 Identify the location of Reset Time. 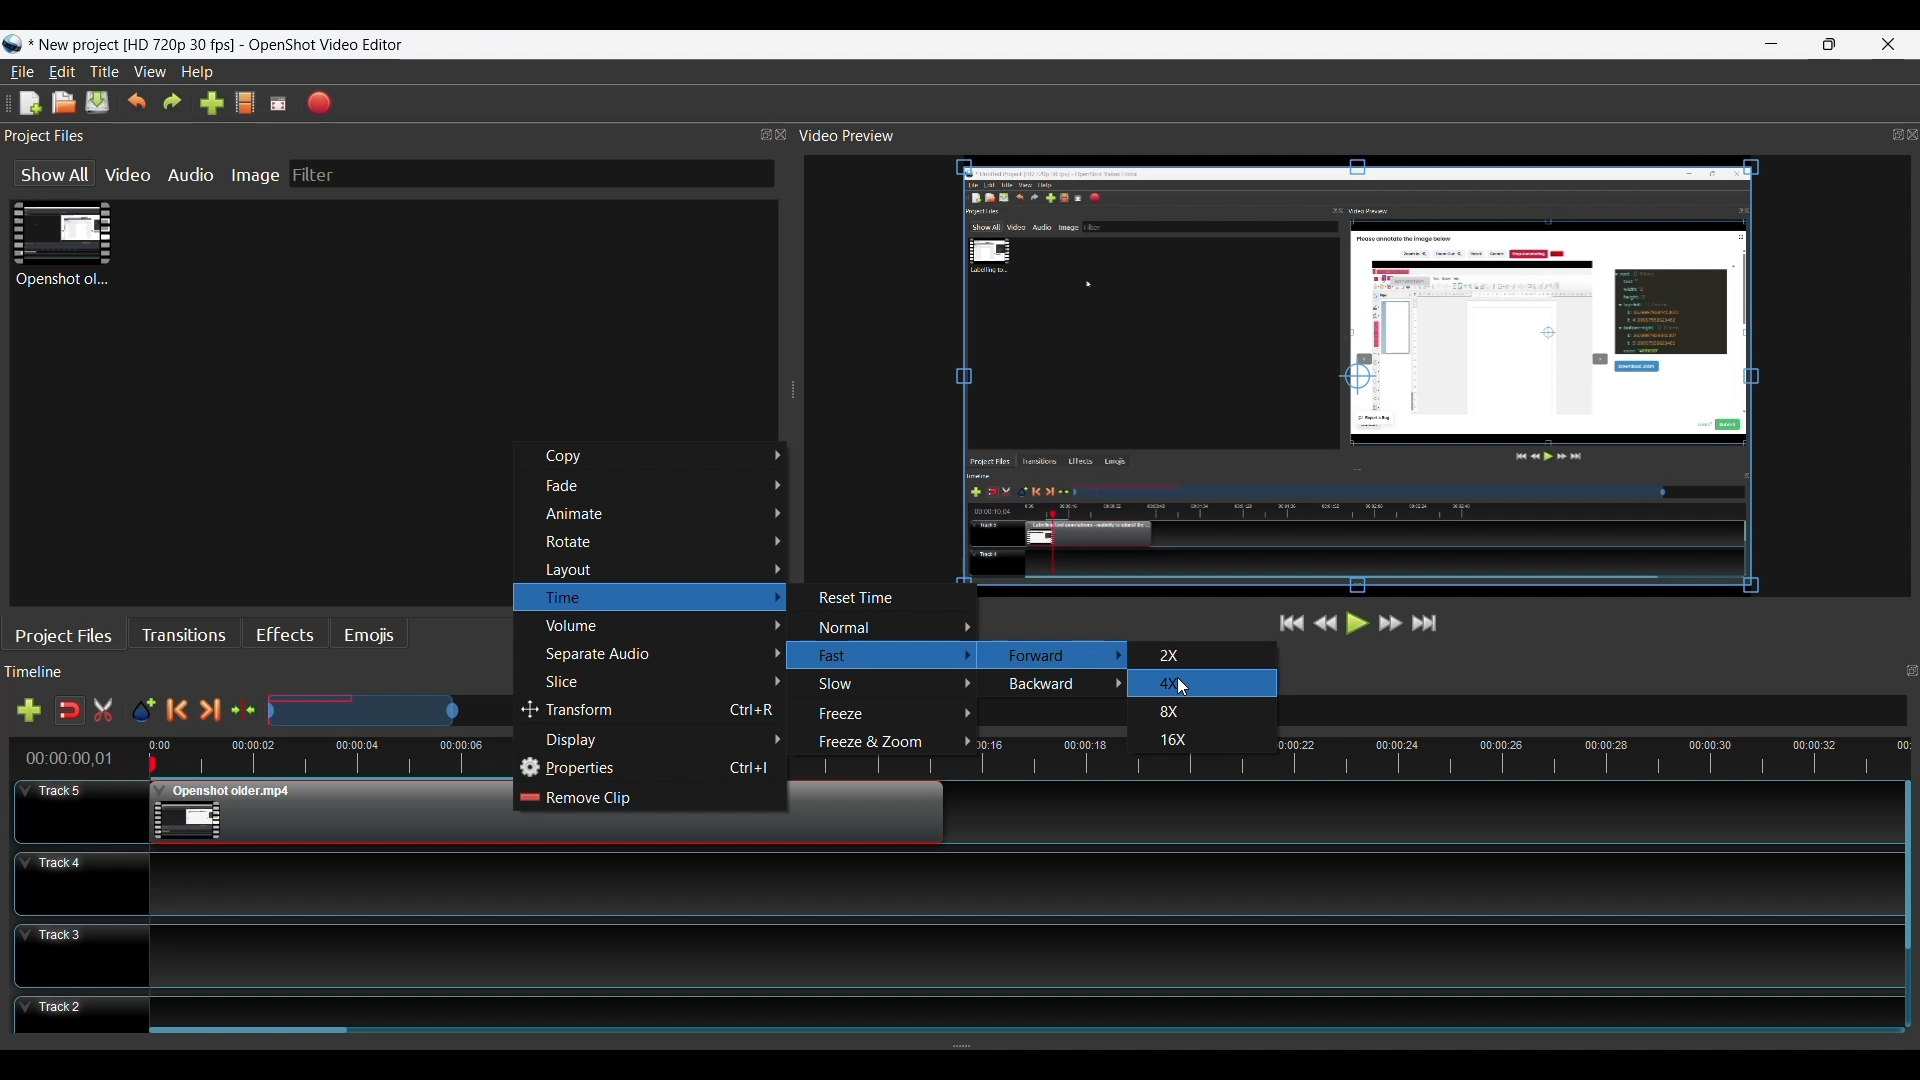
(867, 599).